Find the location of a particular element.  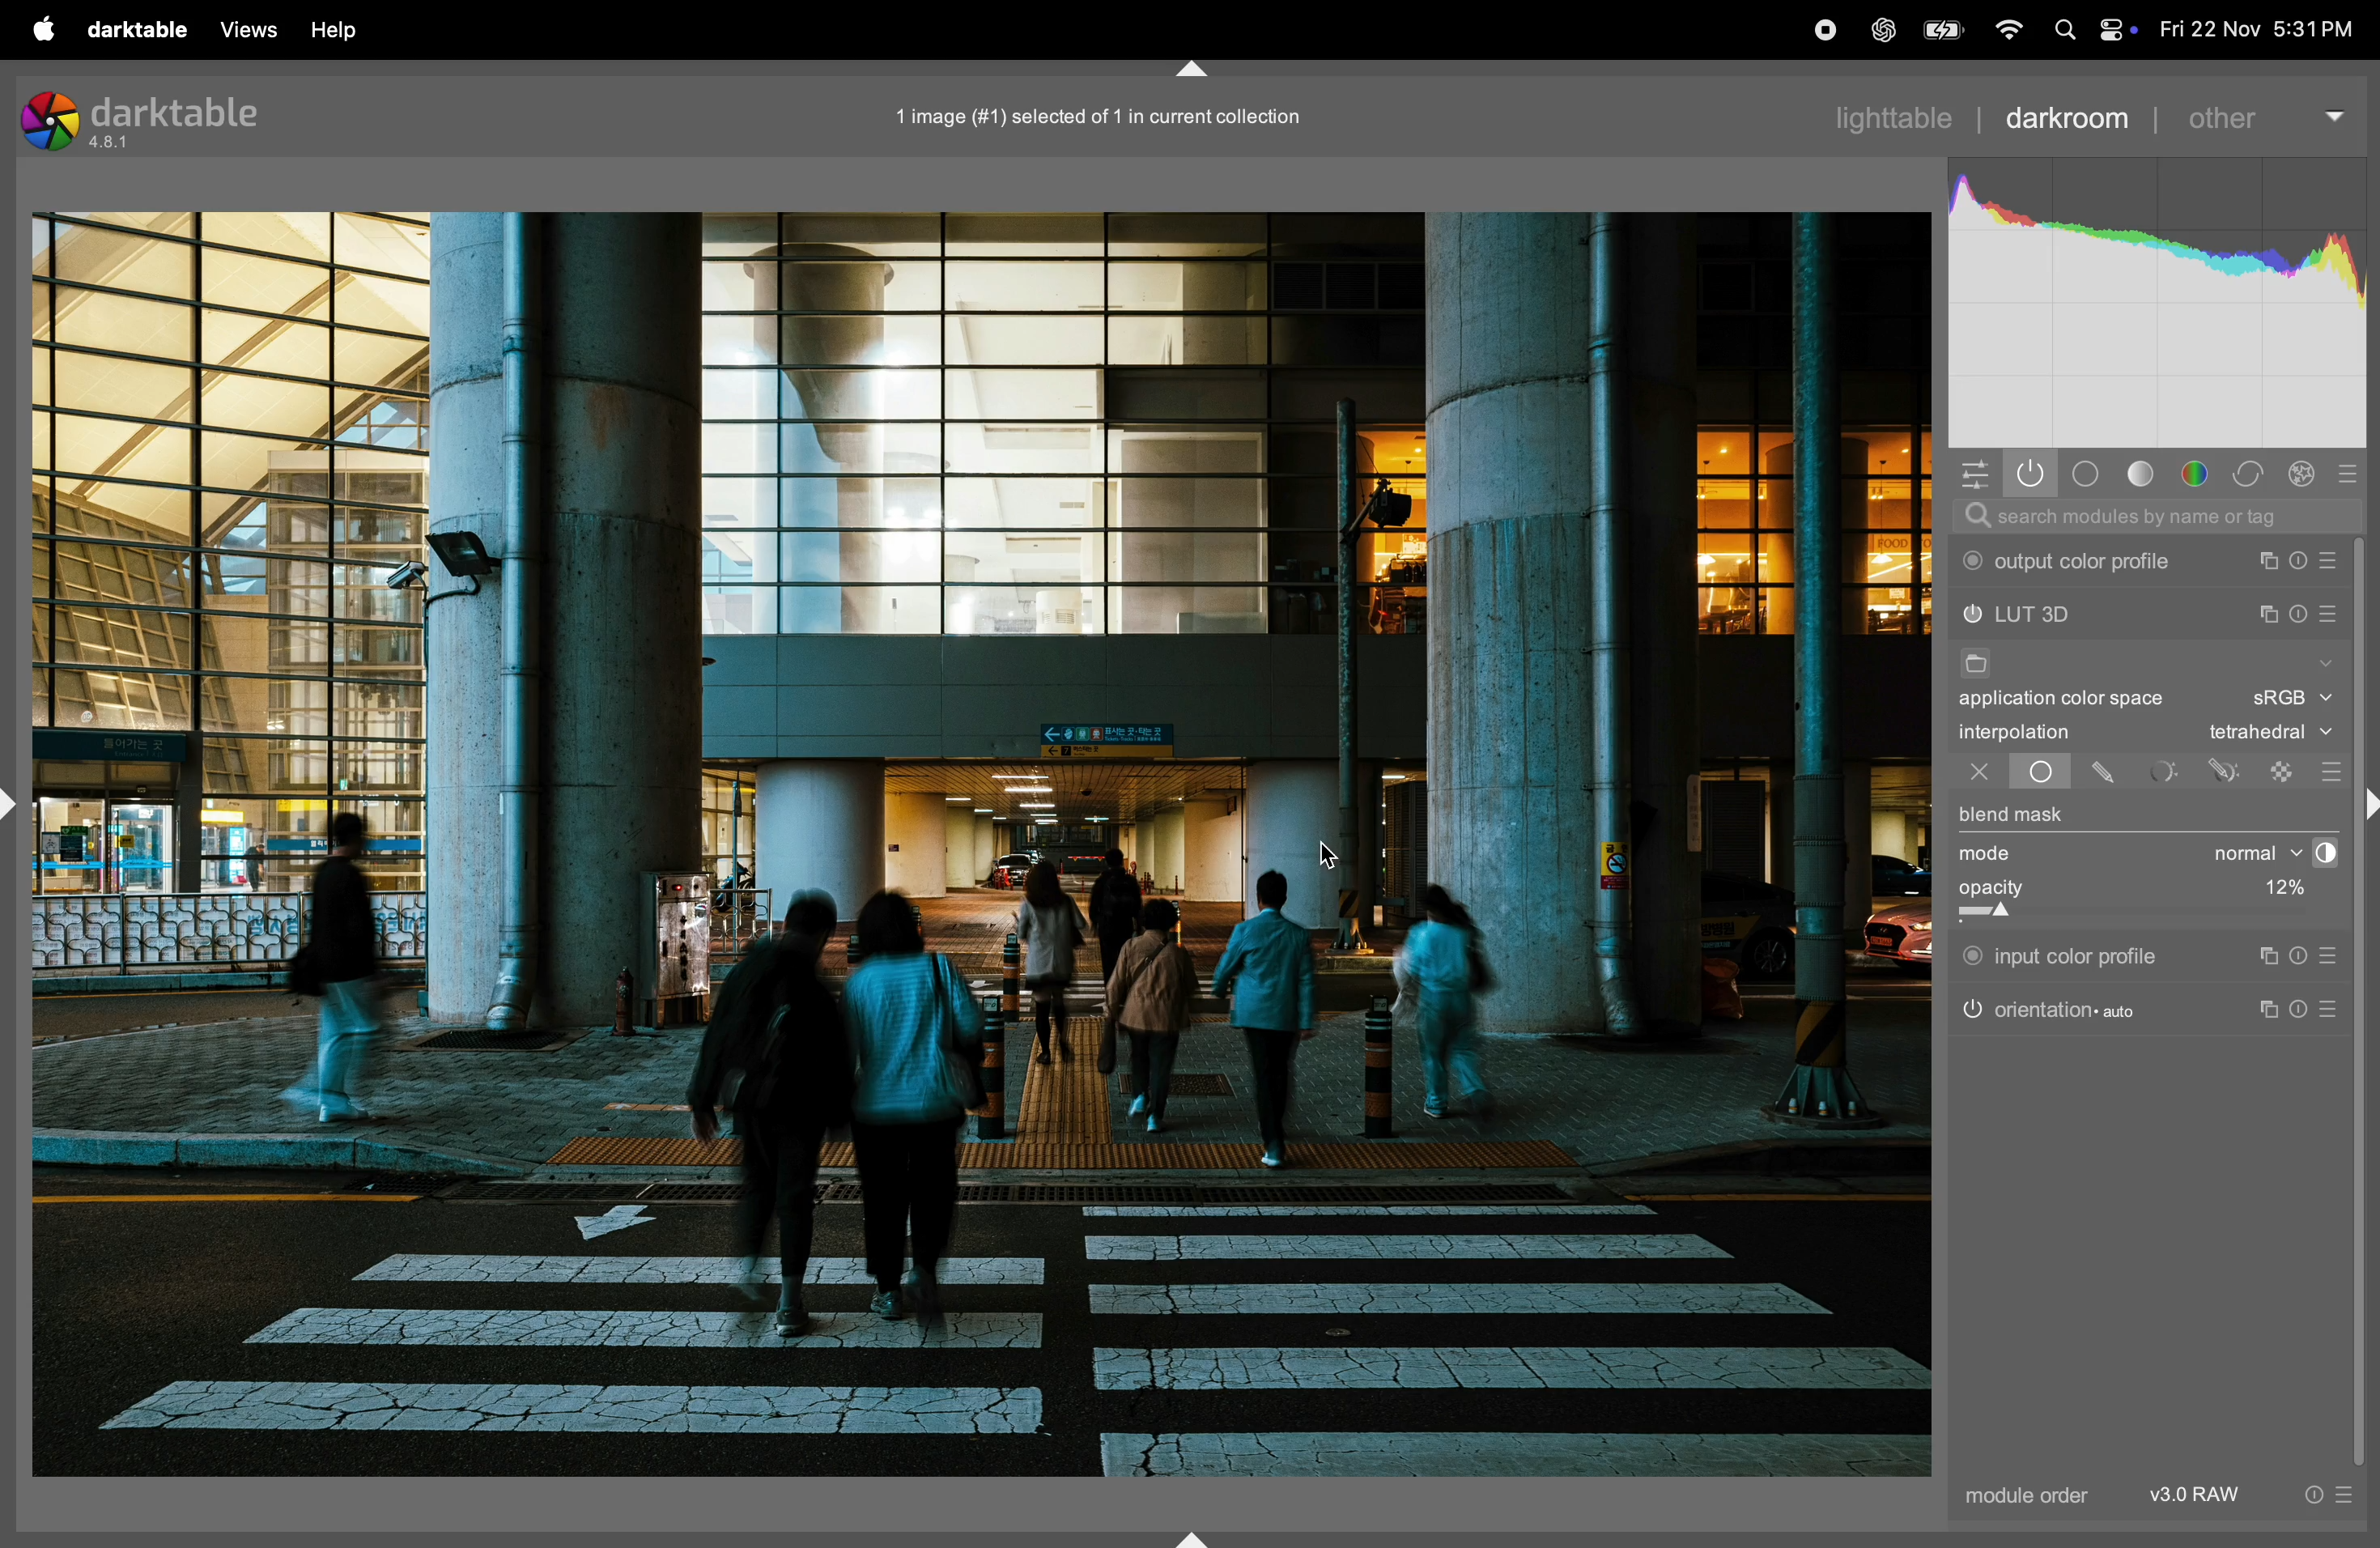

quick access panel is located at coordinates (1970, 471).